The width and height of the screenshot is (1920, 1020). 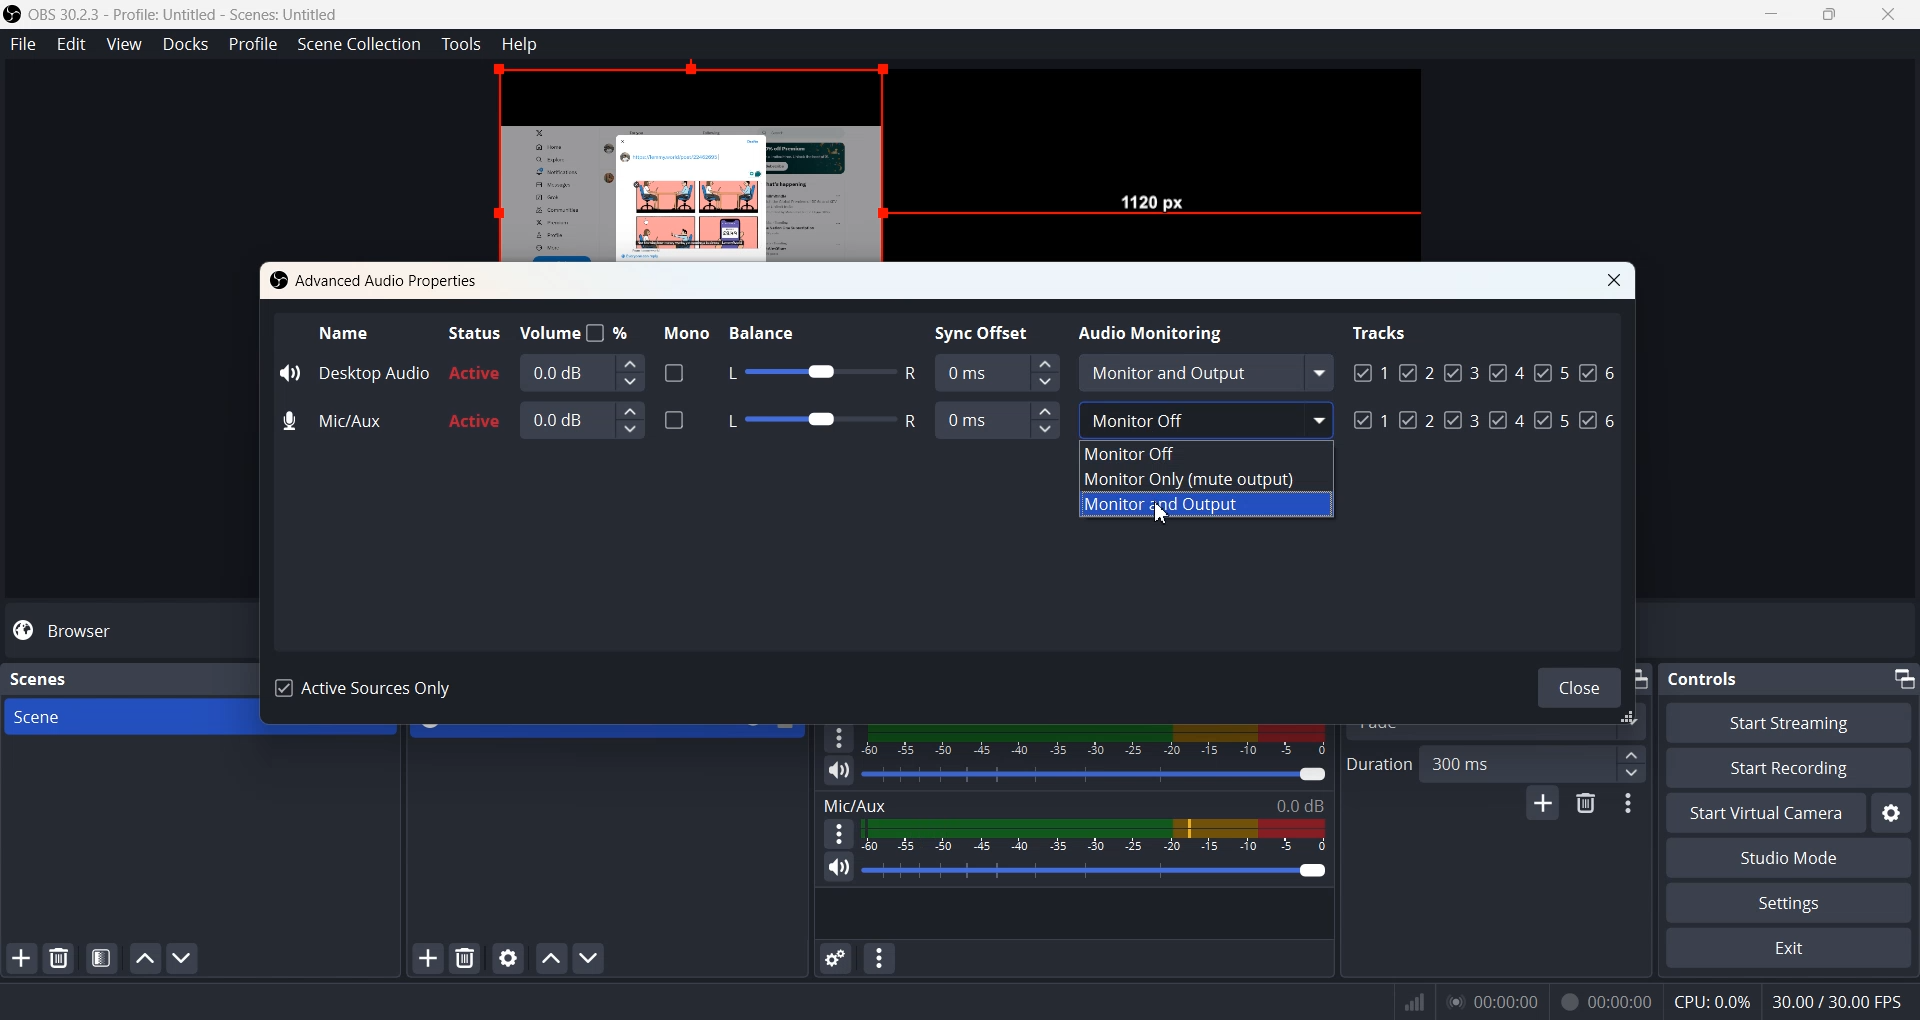 I want to click on Delete Selected Scene, so click(x=58, y=959).